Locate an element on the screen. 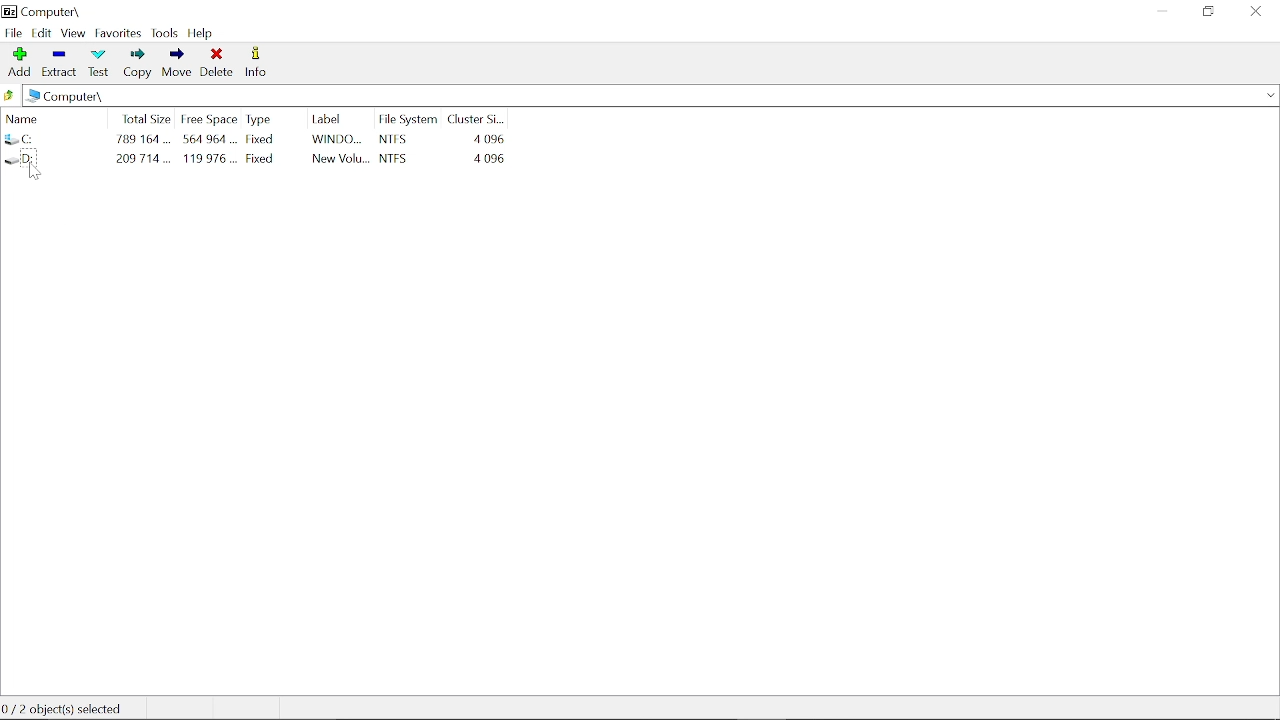  help is located at coordinates (203, 33).